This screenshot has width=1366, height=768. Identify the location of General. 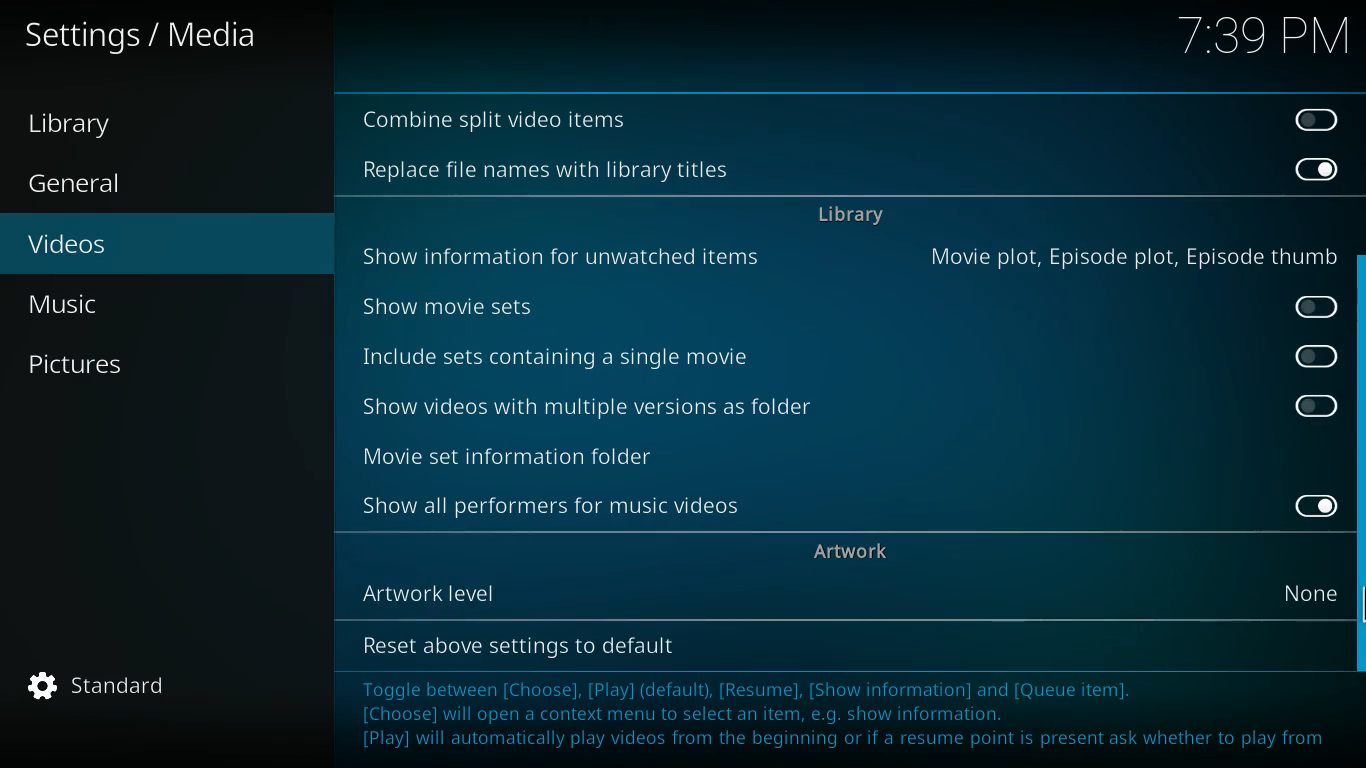
(98, 185).